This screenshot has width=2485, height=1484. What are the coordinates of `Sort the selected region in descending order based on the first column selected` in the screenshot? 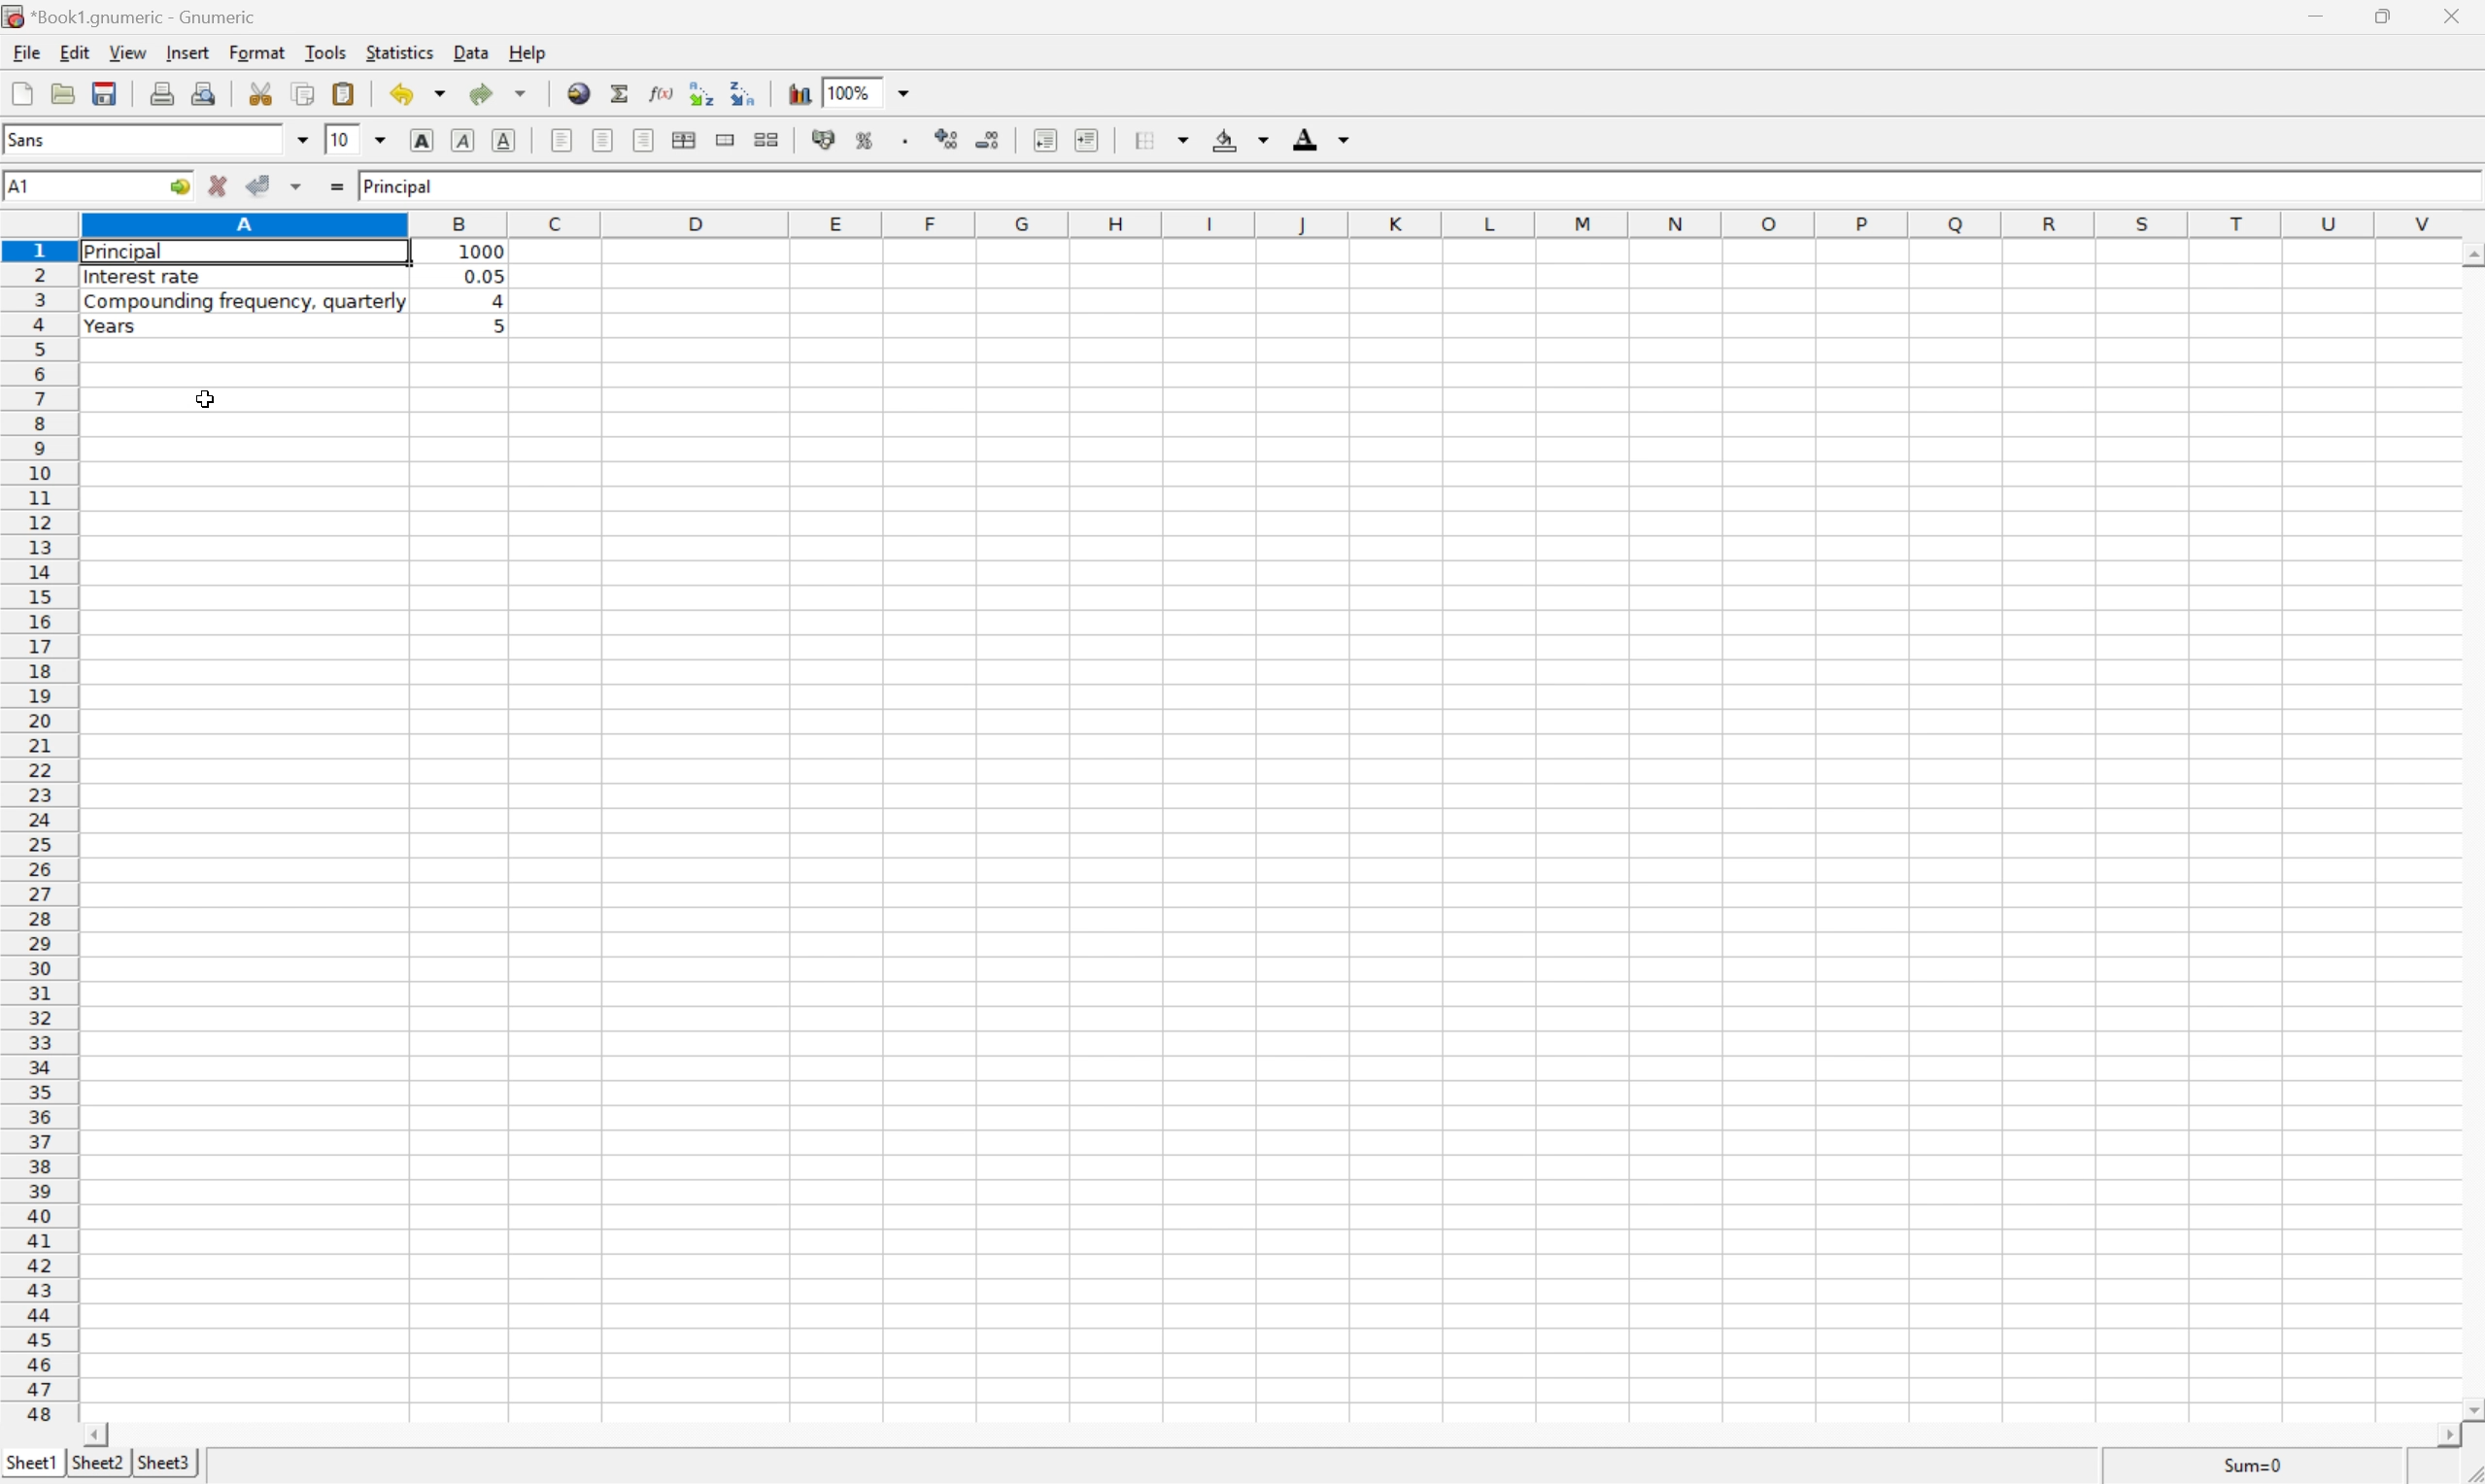 It's located at (744, 92).